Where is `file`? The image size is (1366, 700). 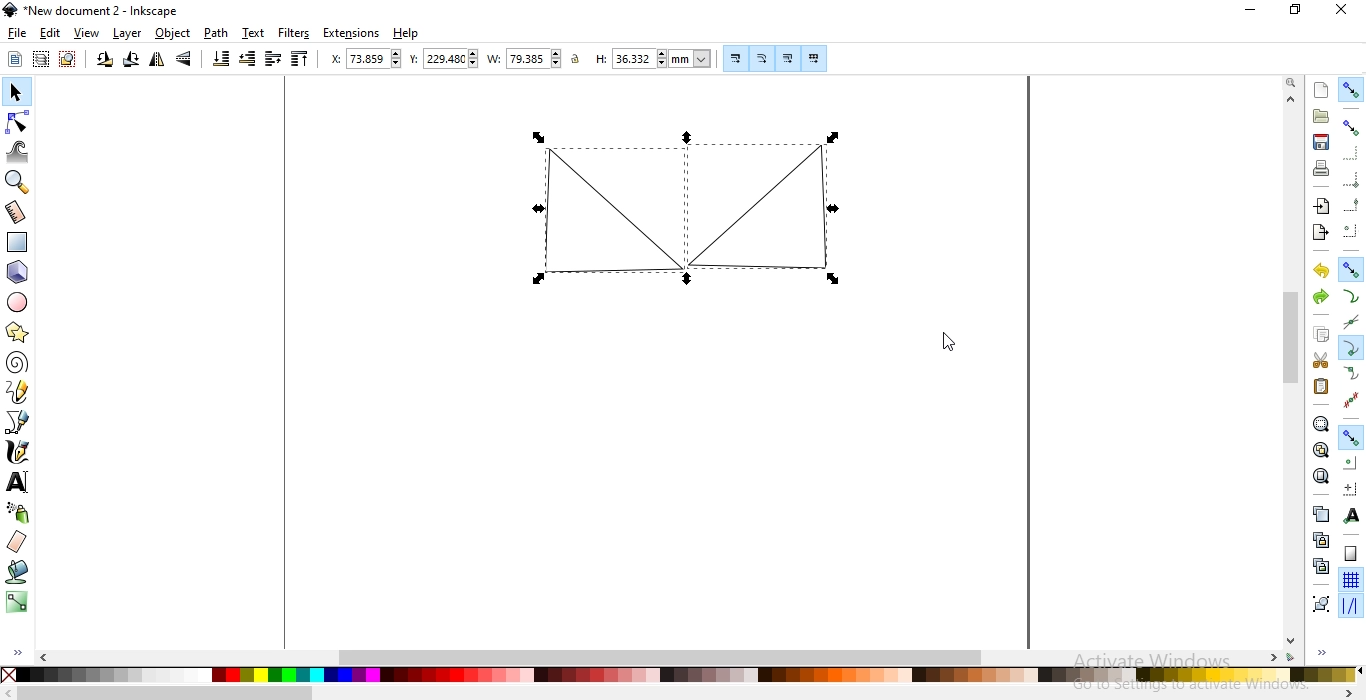
file is located at coordinates (17, 34).